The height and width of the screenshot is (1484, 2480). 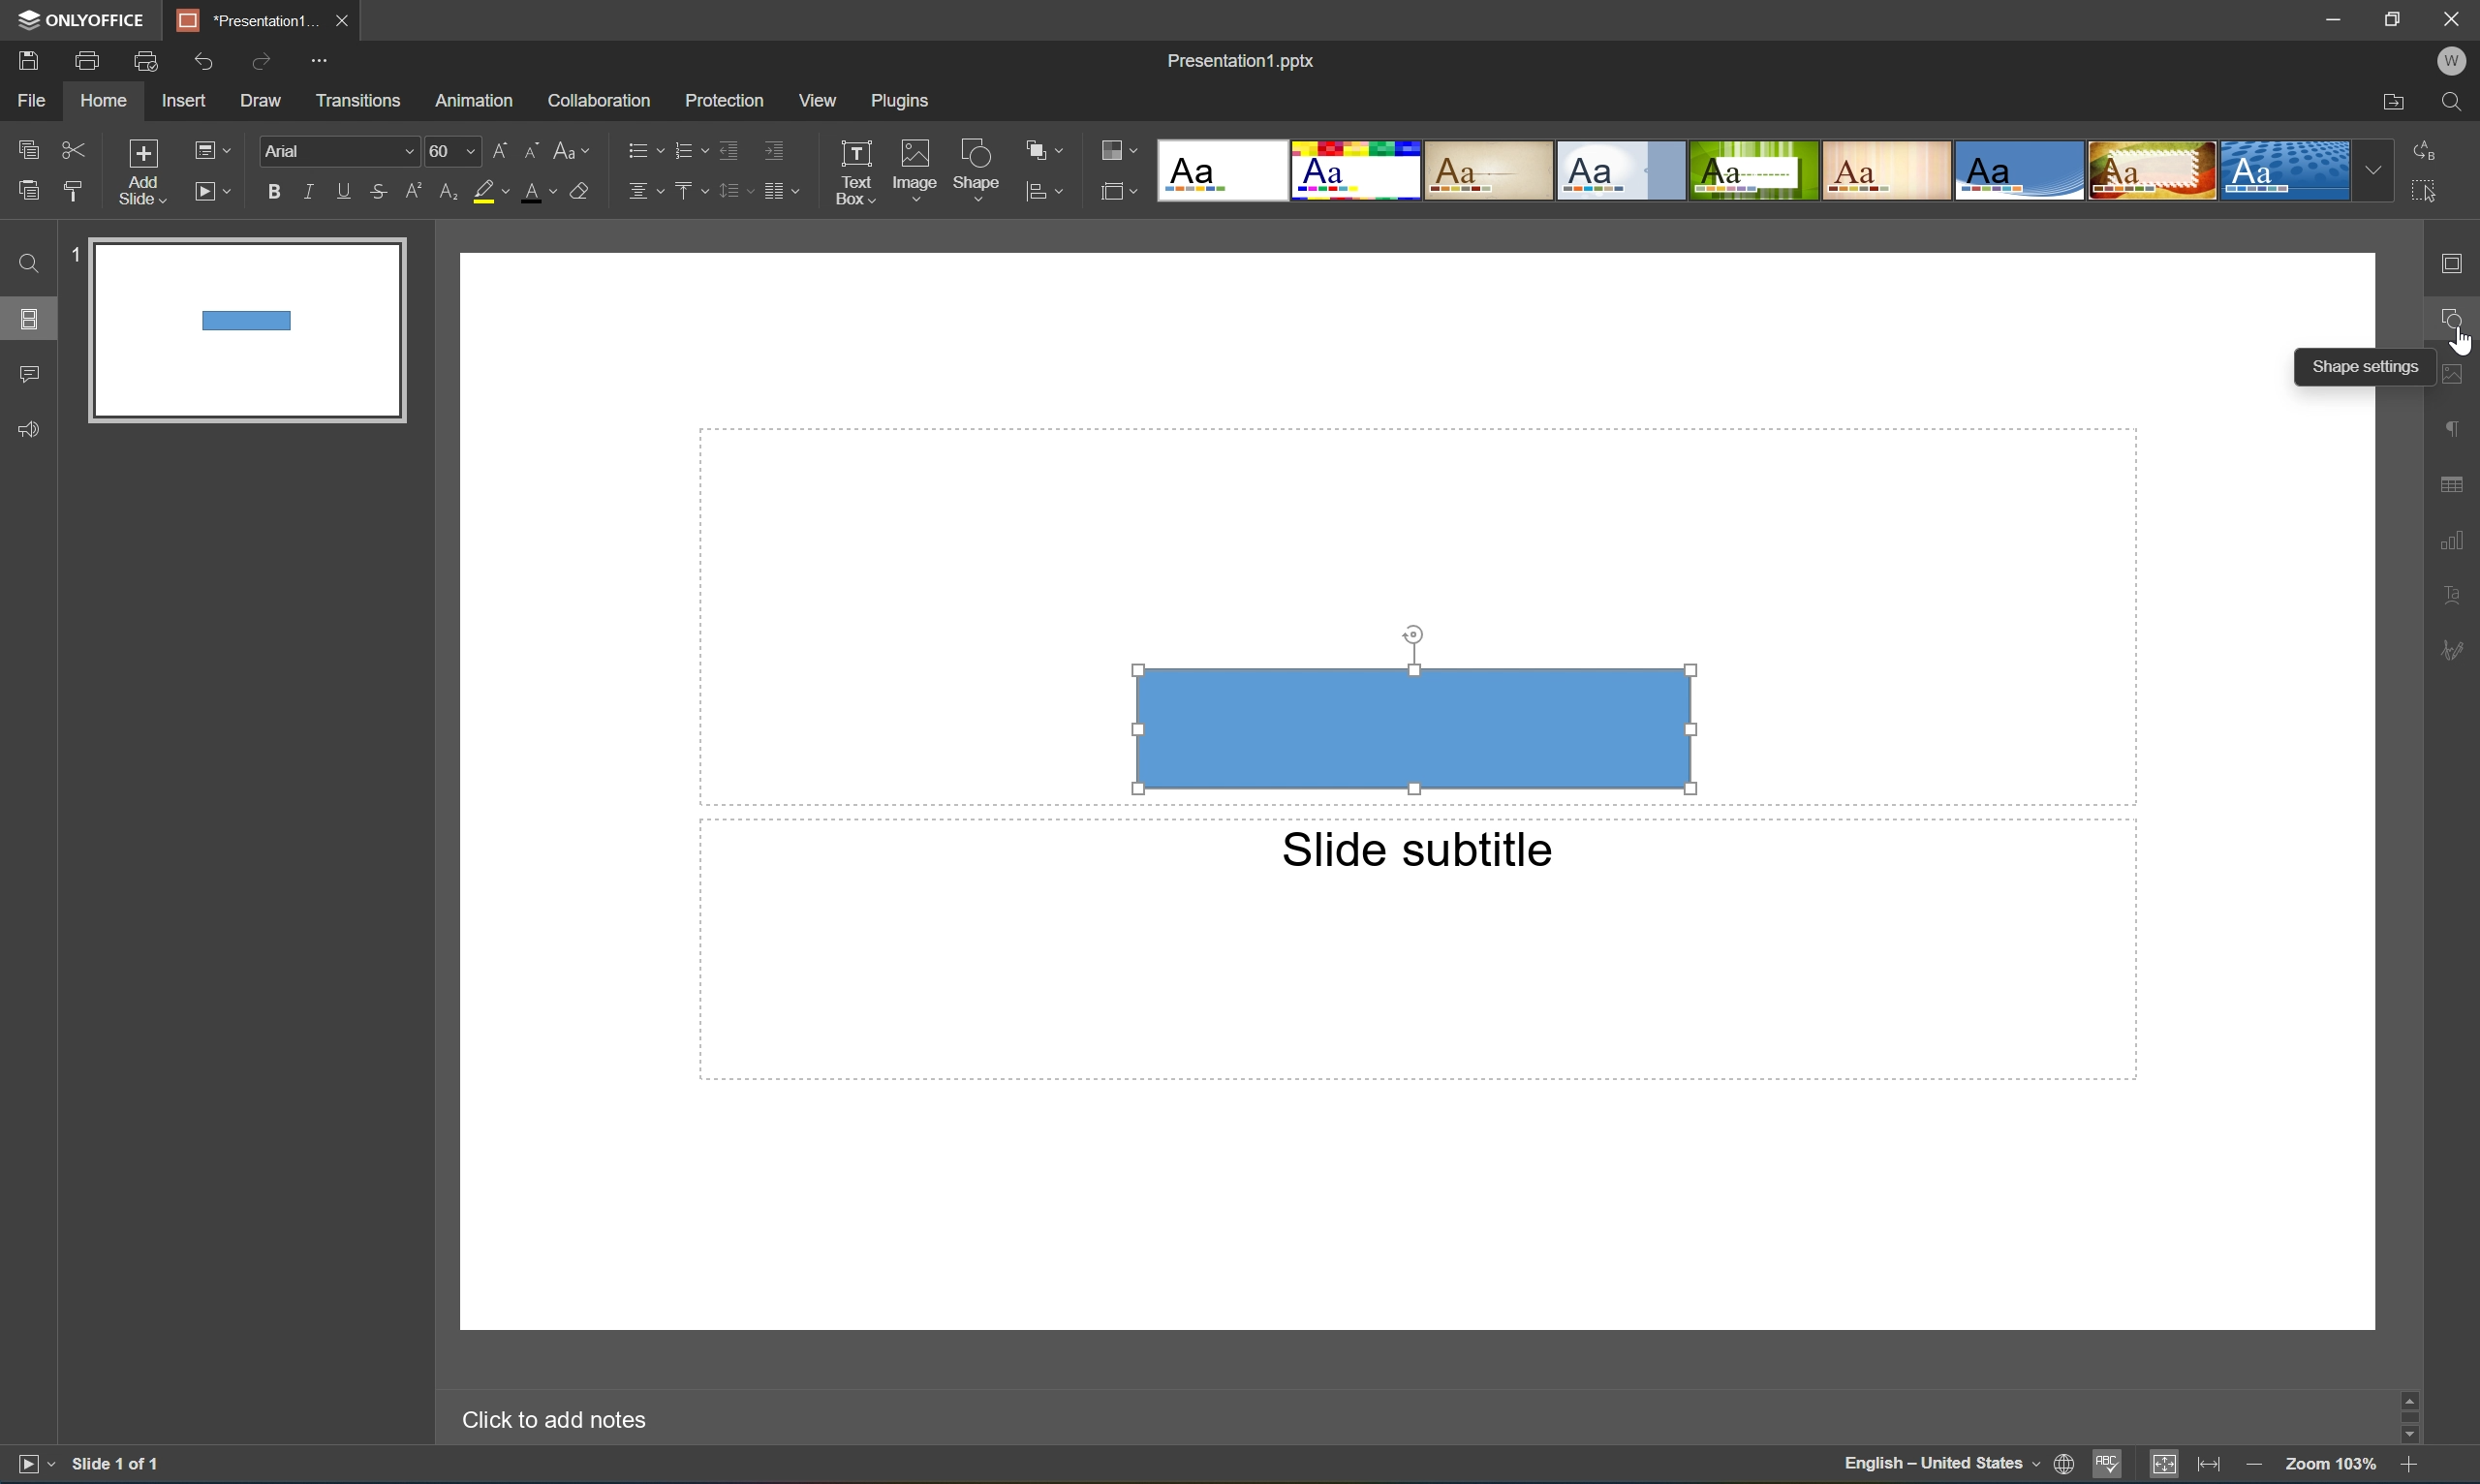 What do you see at coordinates (2209, 1466) in the screenshot?
I see `Fit to width` at bounding box center [2209, 1466].